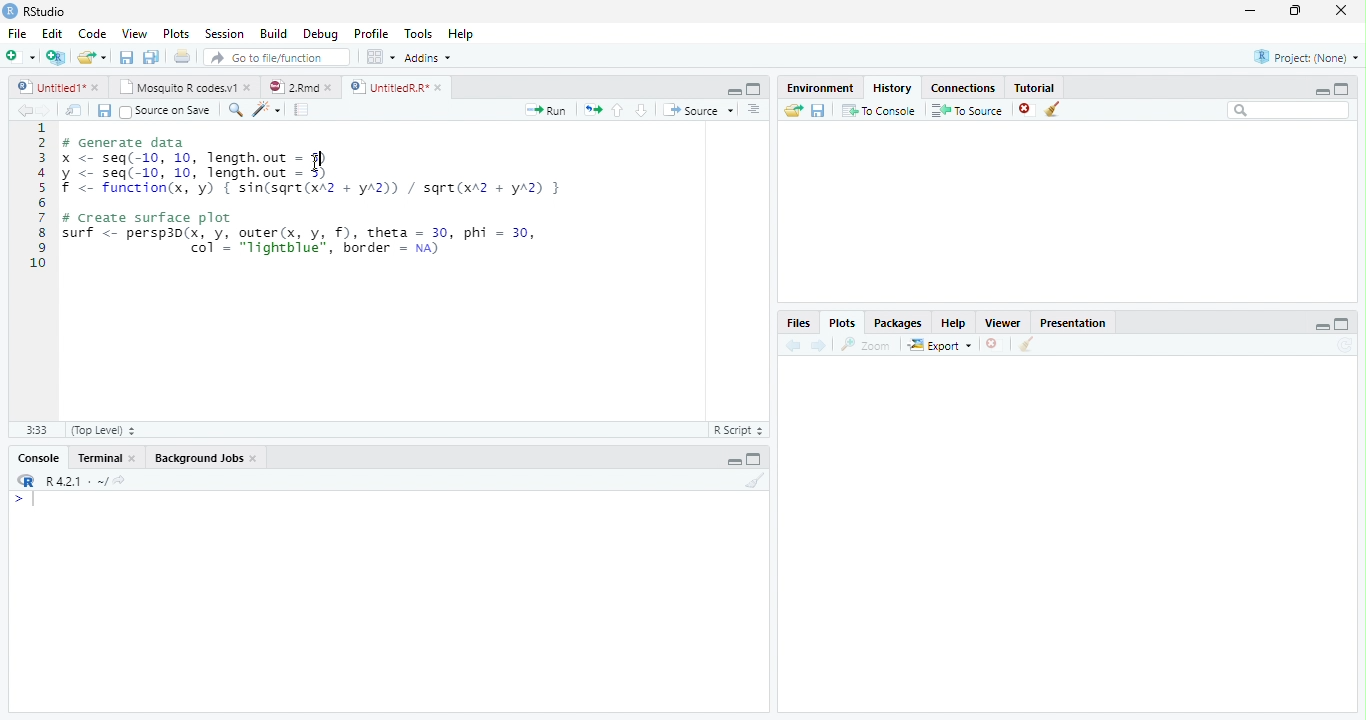  I want to click on Addins, so click(428, 58).